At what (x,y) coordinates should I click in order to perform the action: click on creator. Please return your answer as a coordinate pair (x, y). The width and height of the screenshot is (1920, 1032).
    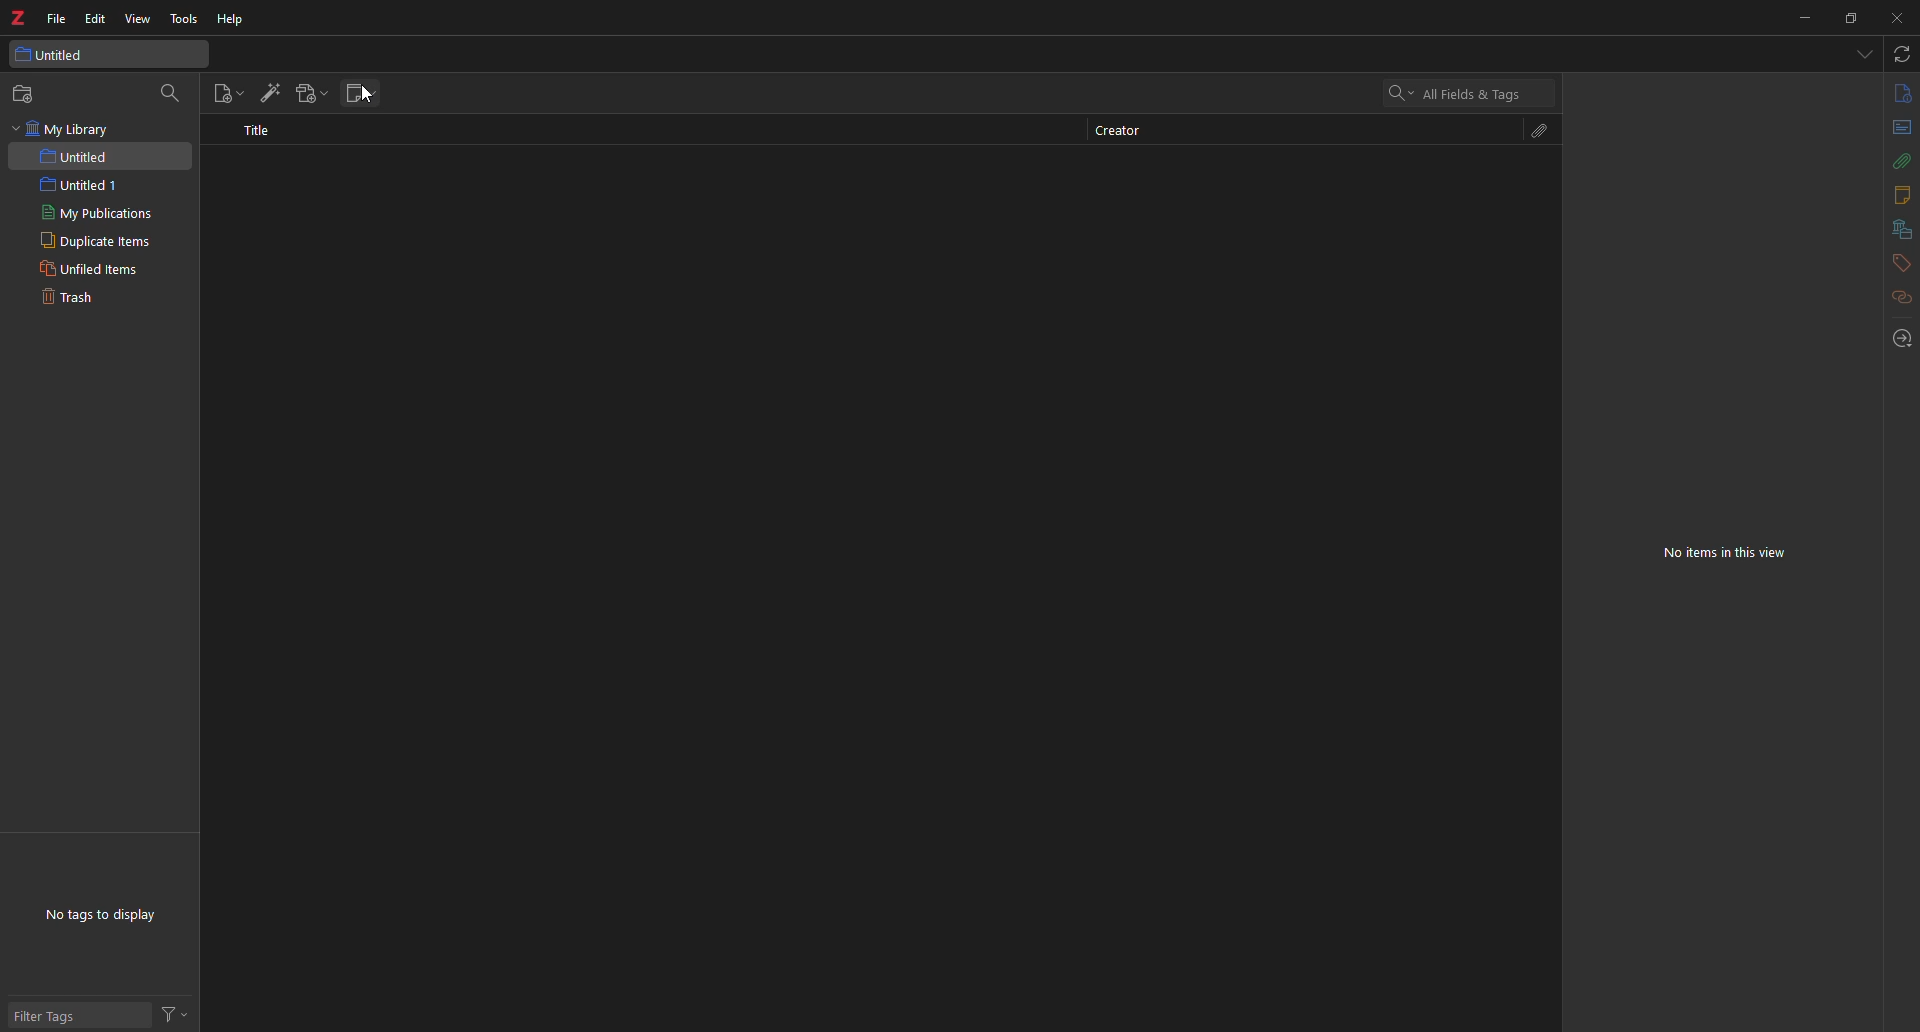
    Looking at the image, I should click on (1129, 130).